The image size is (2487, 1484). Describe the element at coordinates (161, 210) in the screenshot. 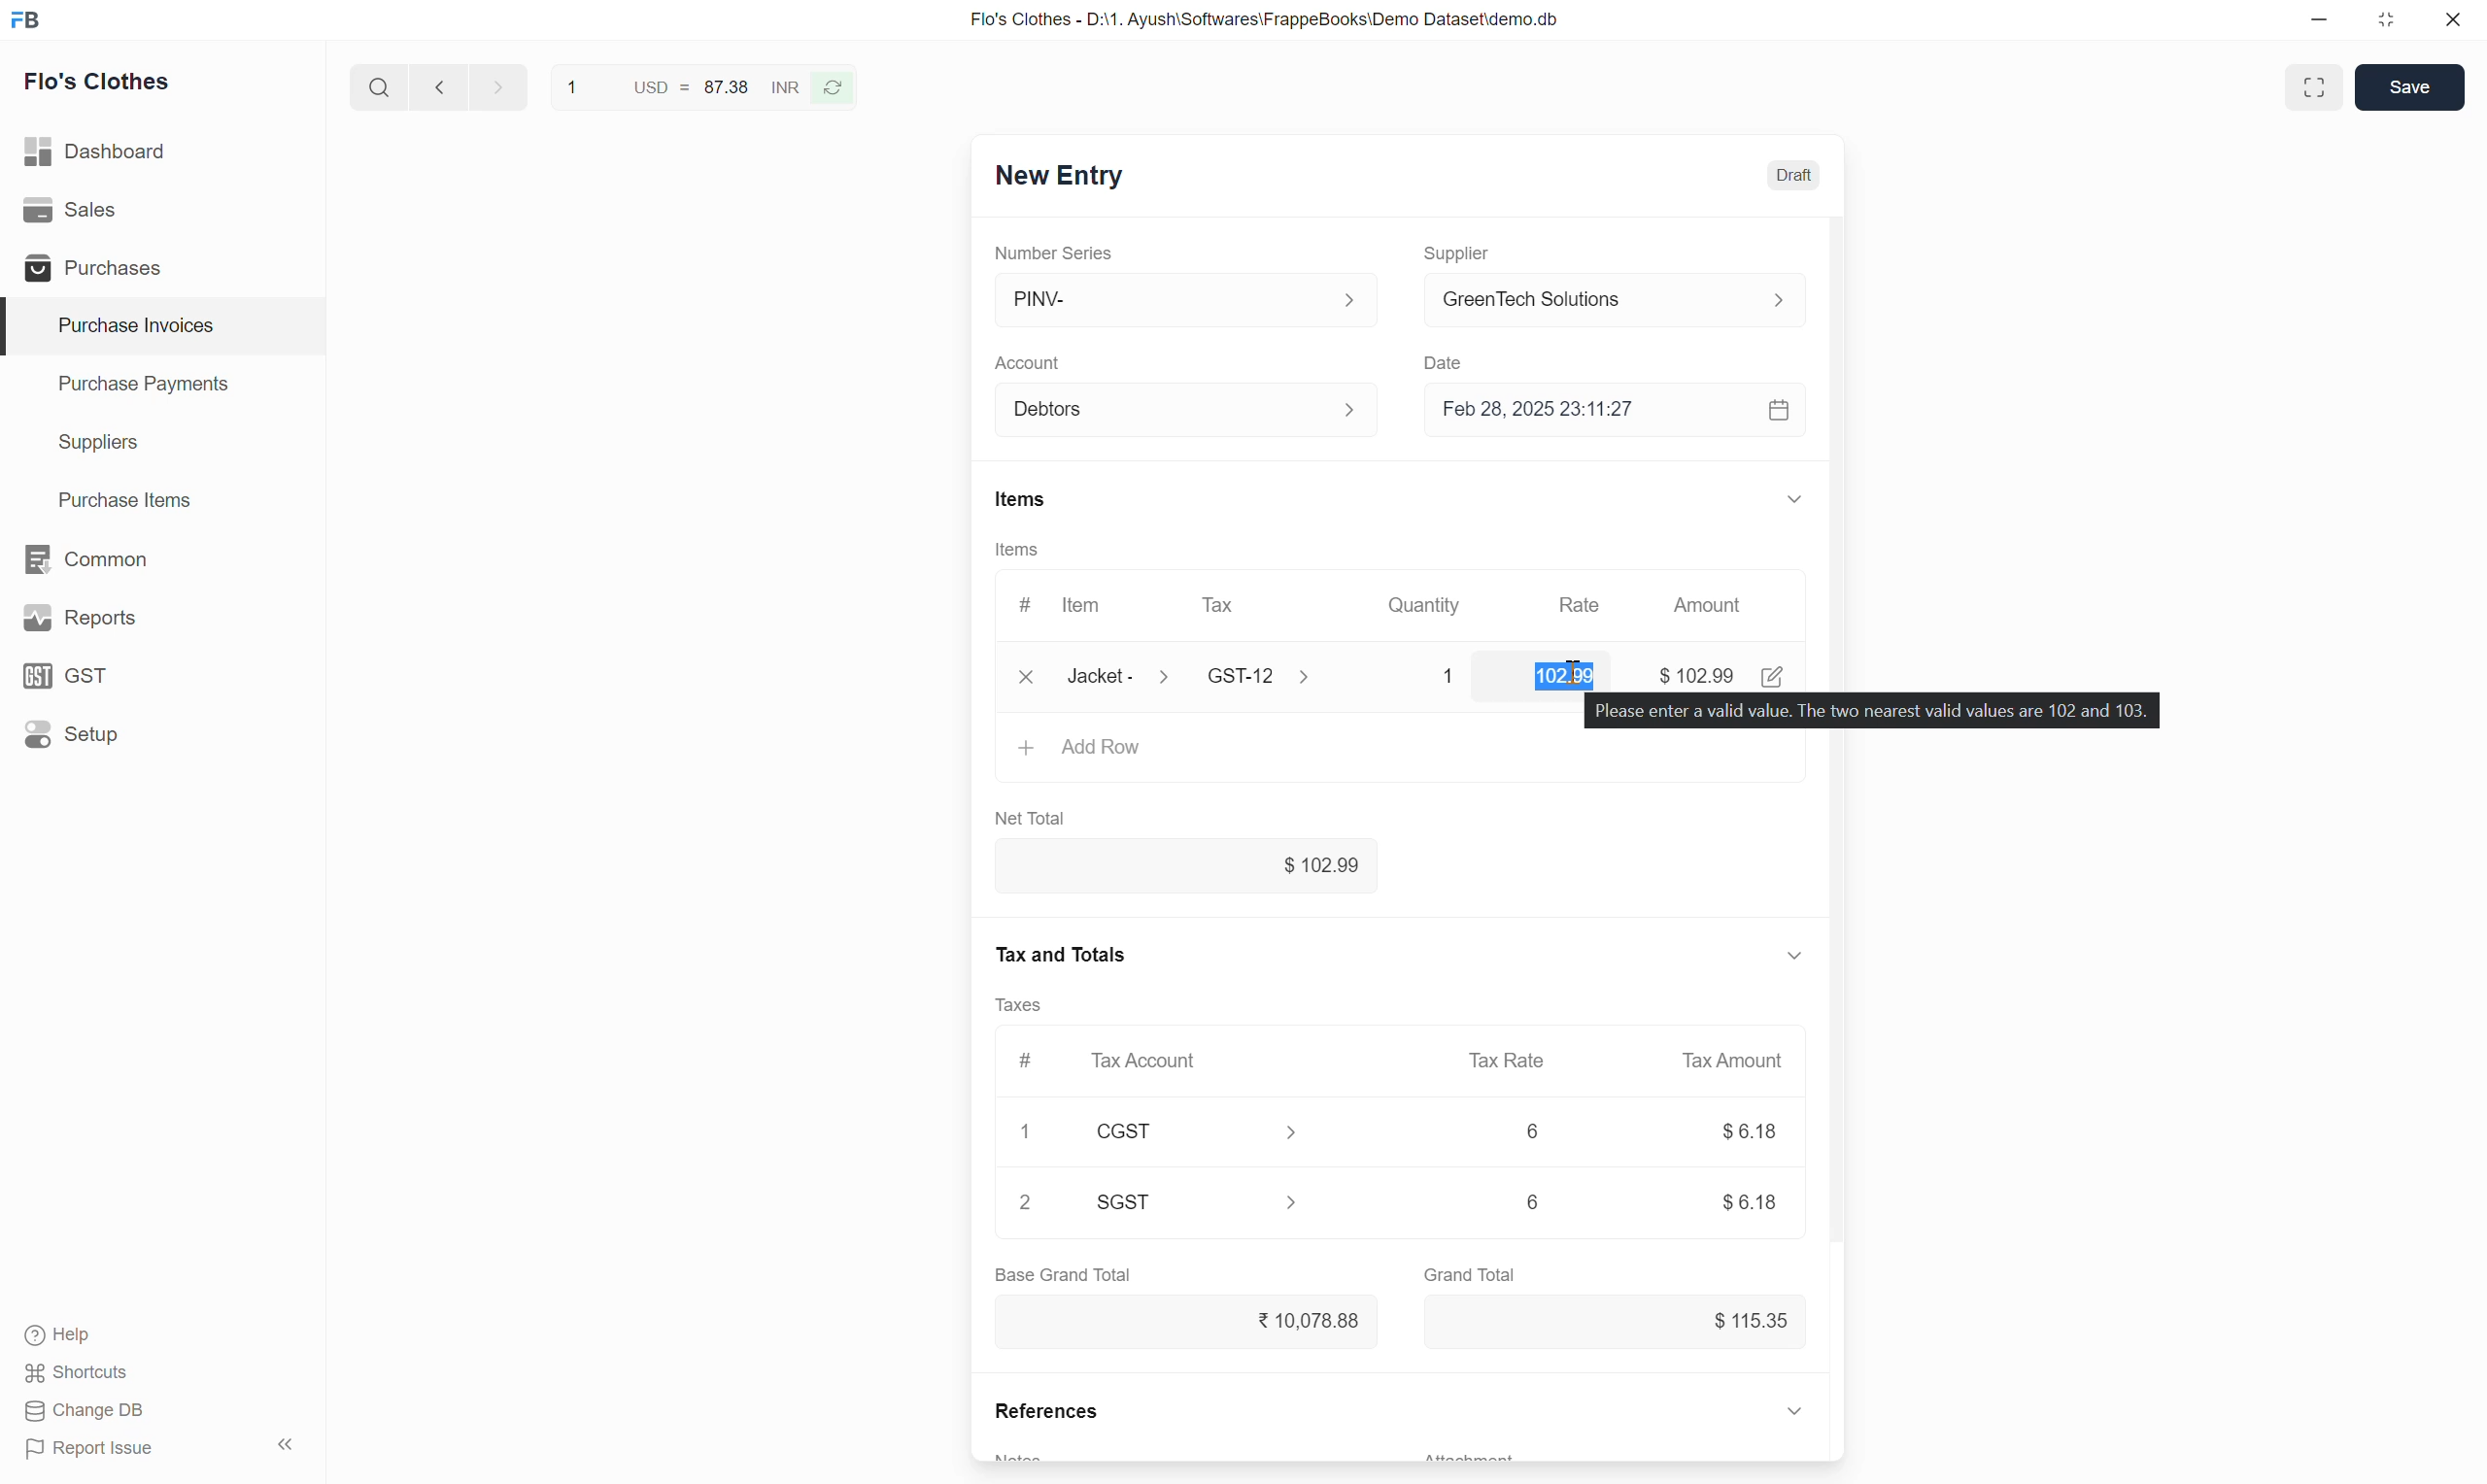

I see `Sales` at that location.